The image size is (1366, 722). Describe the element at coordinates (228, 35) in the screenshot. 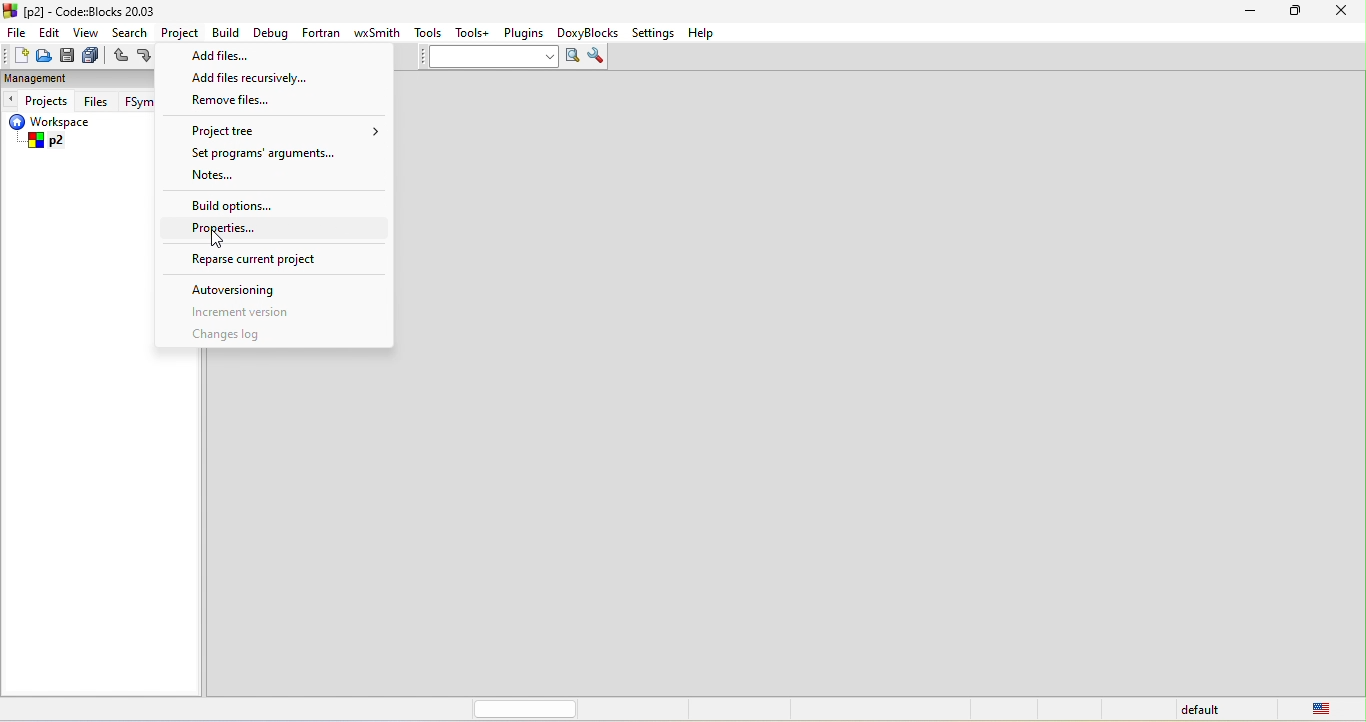

I see `build` at that location.